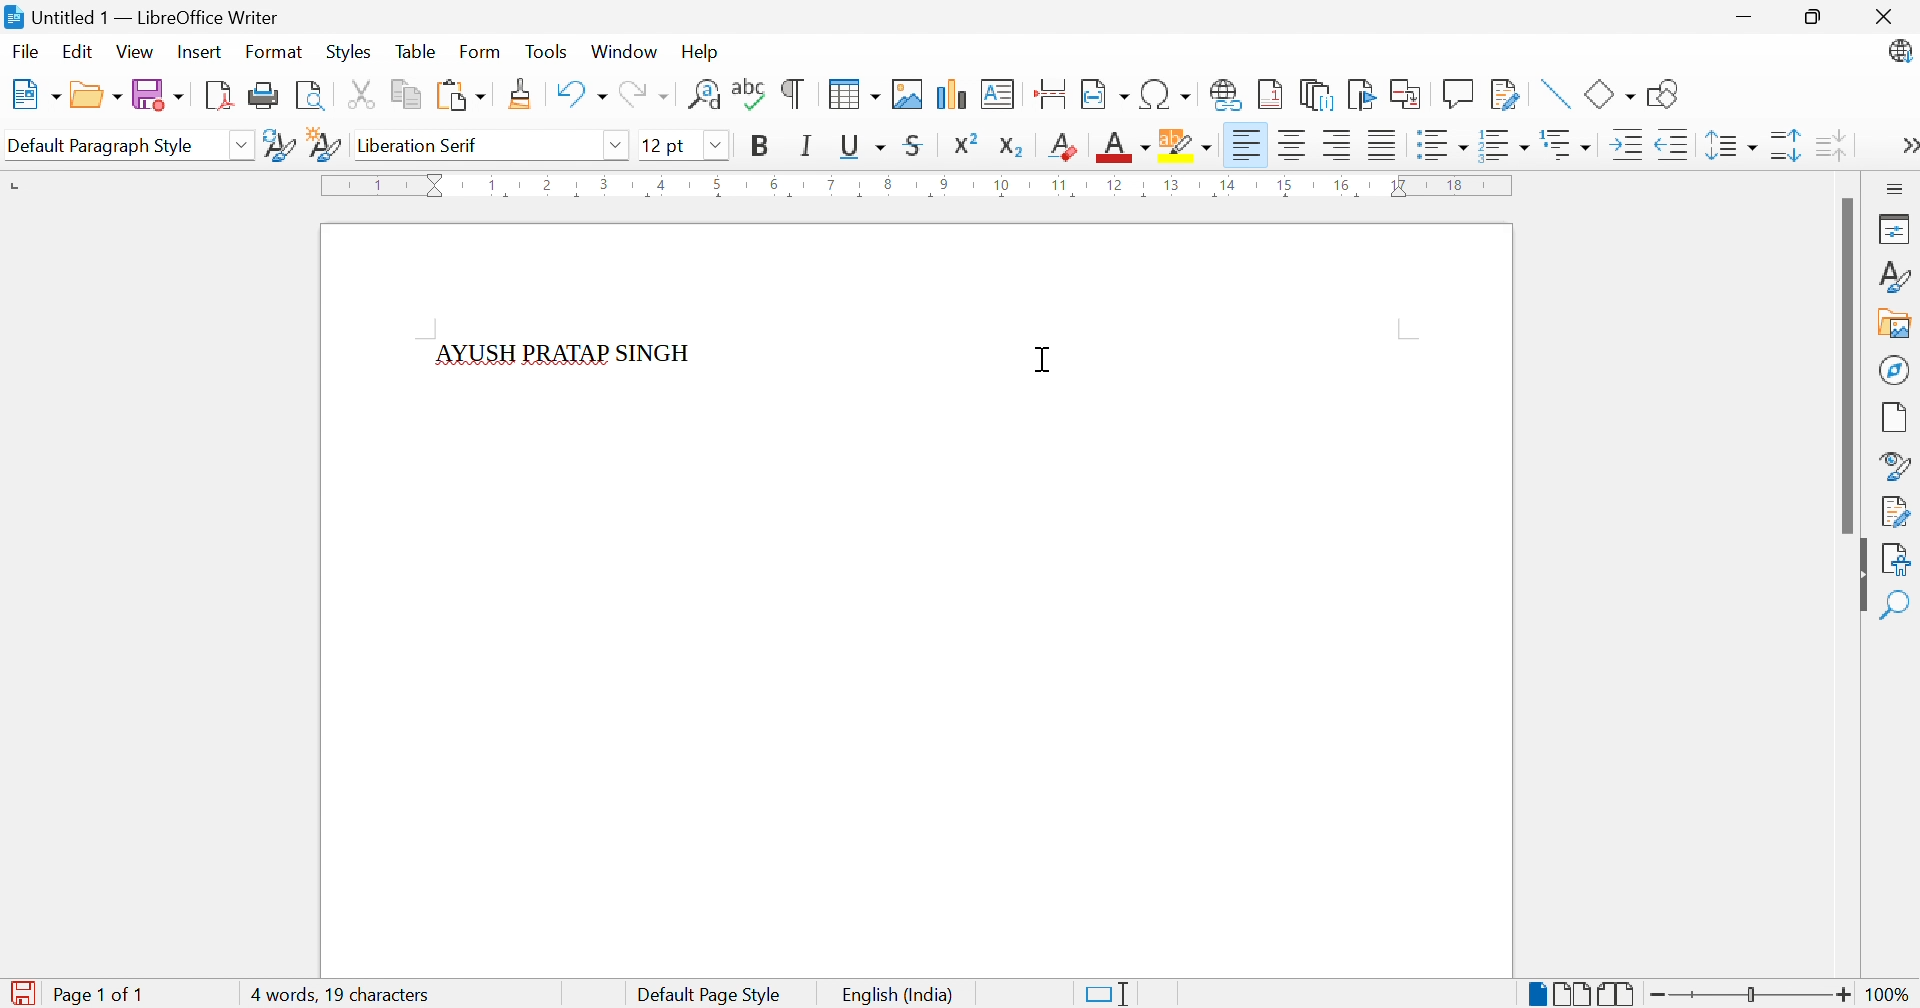 Image resolution: width=1920 pixels, height=1008 pixels. Describe the element at coordinates (951, 94) in the screenshot. I see `Insert Chart` at that location.